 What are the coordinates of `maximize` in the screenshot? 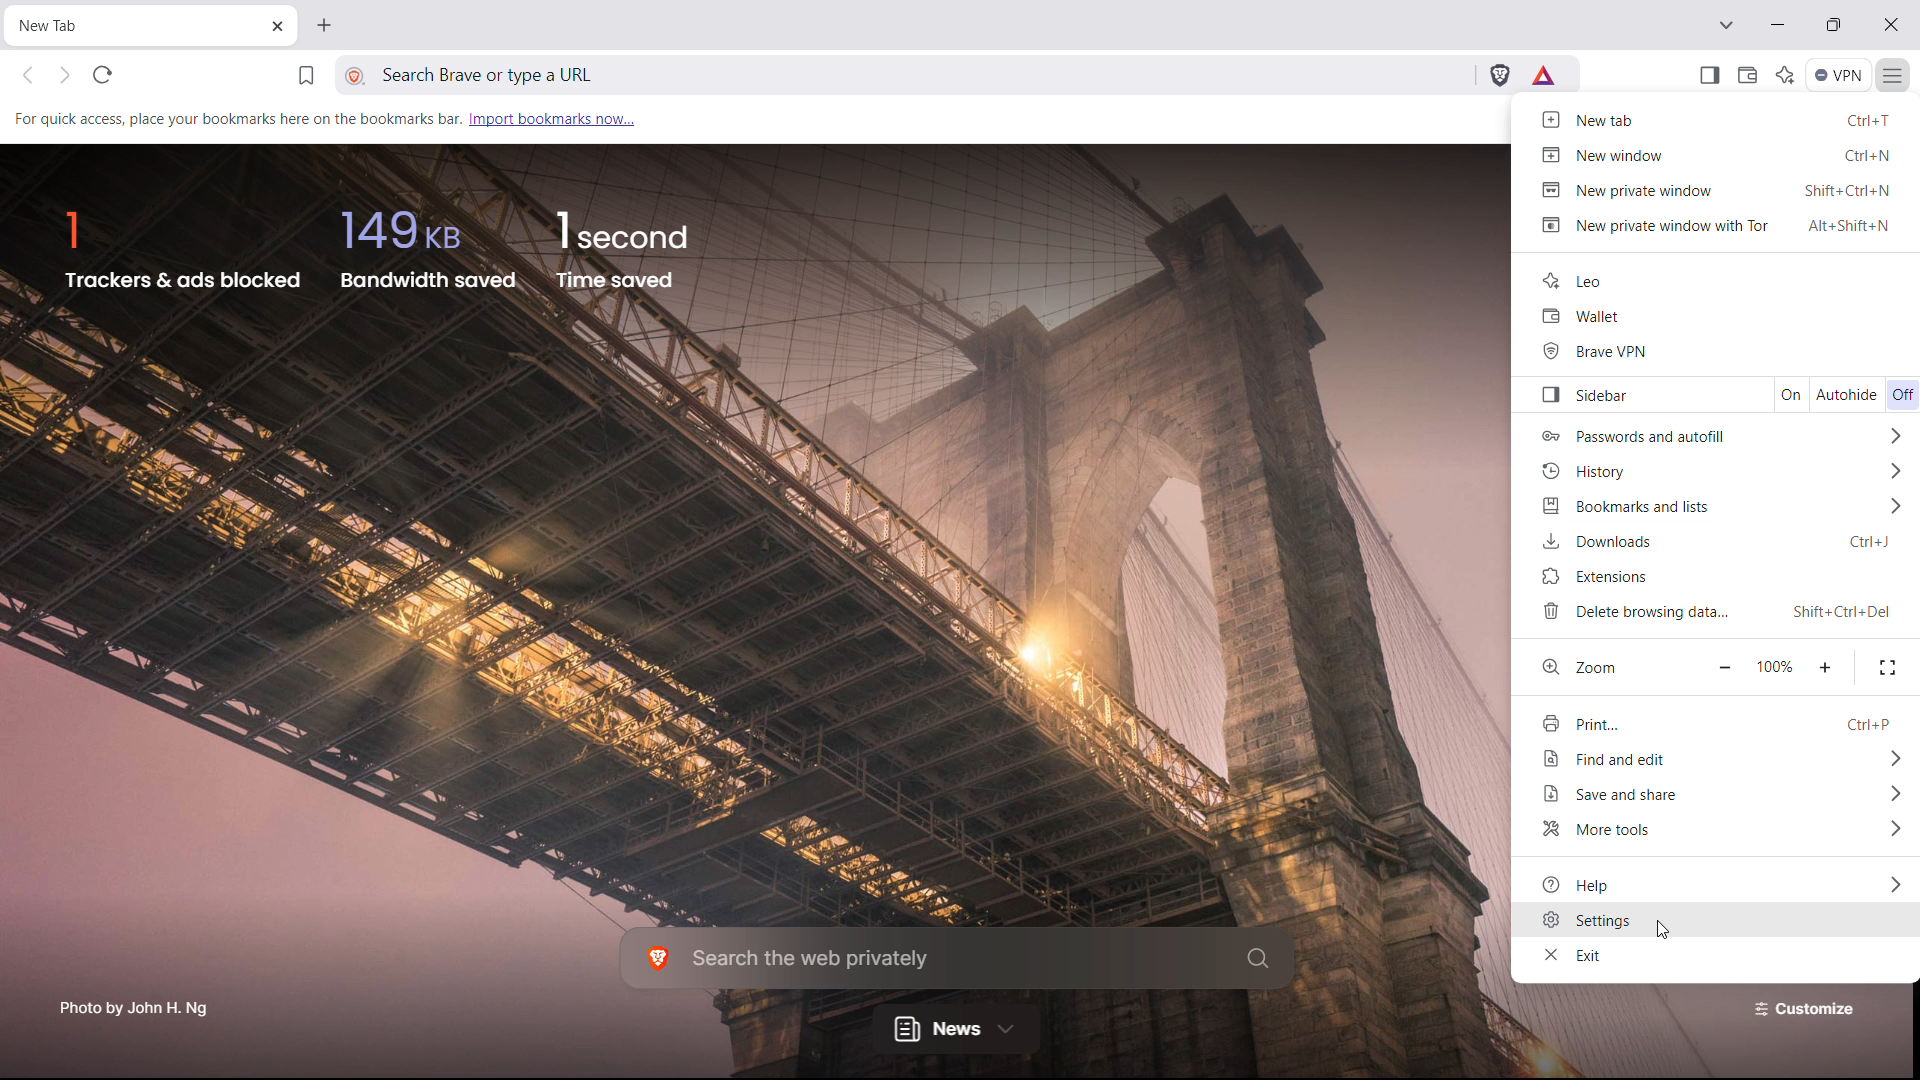 It's located at (1835, 25).